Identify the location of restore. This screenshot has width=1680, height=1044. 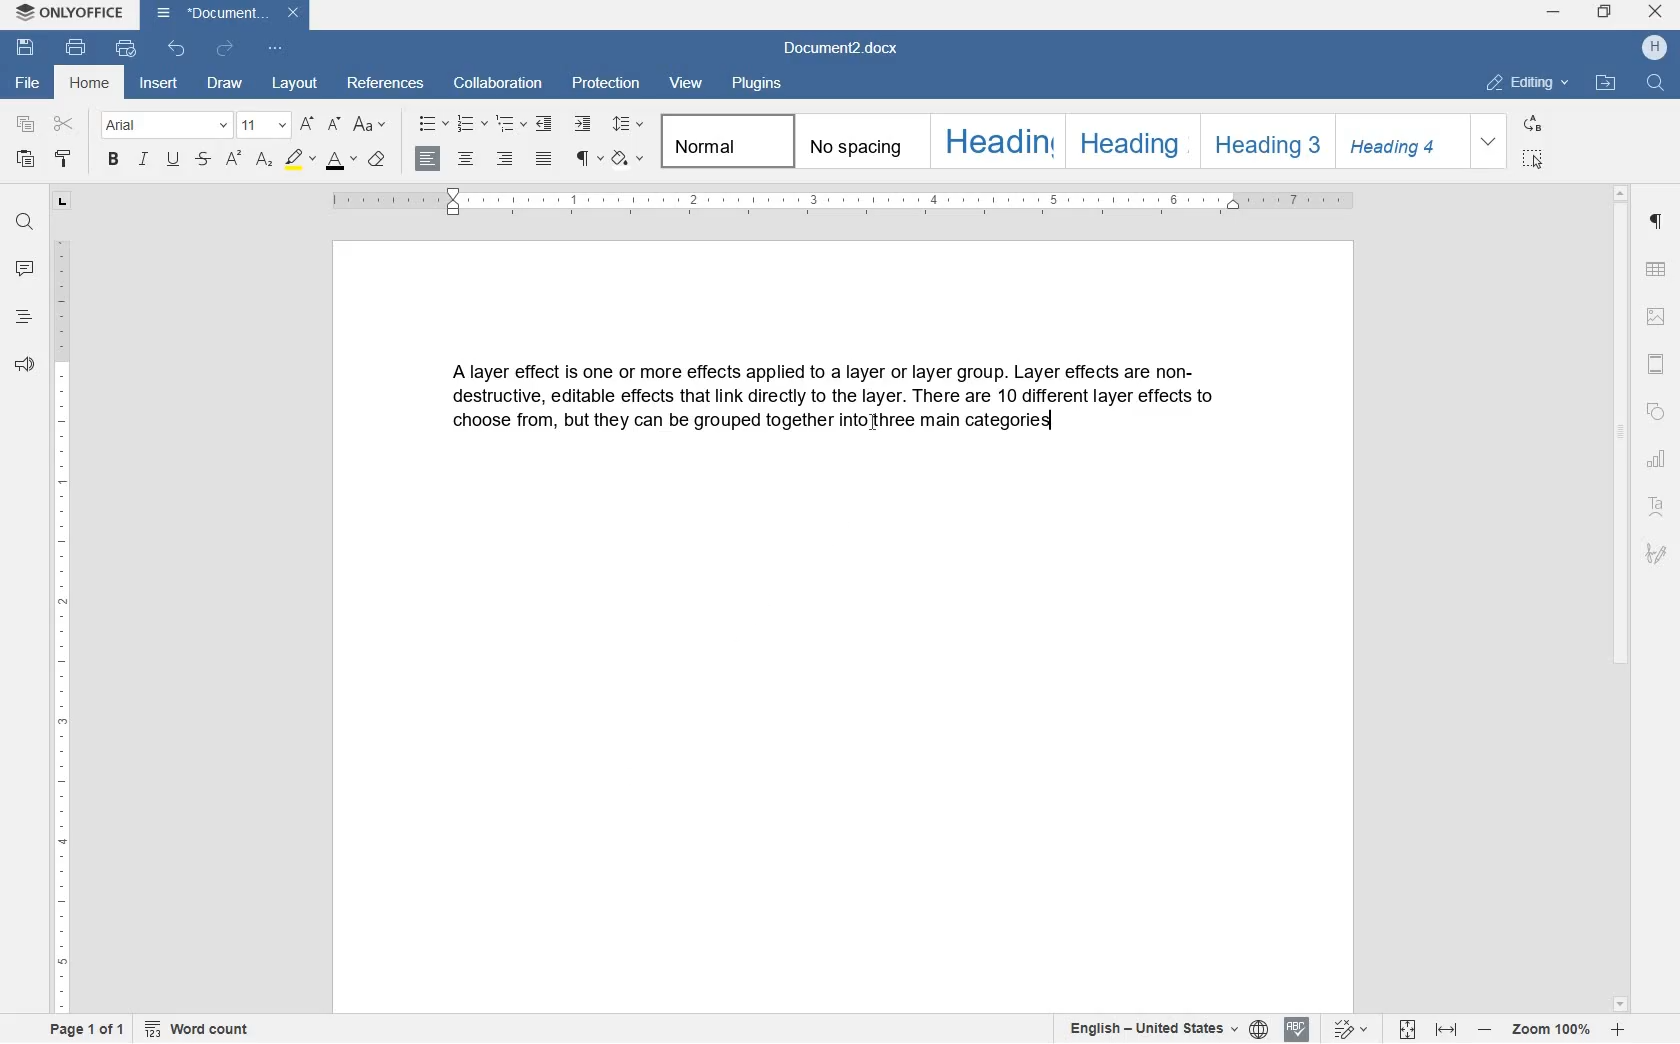
(1603, 13).